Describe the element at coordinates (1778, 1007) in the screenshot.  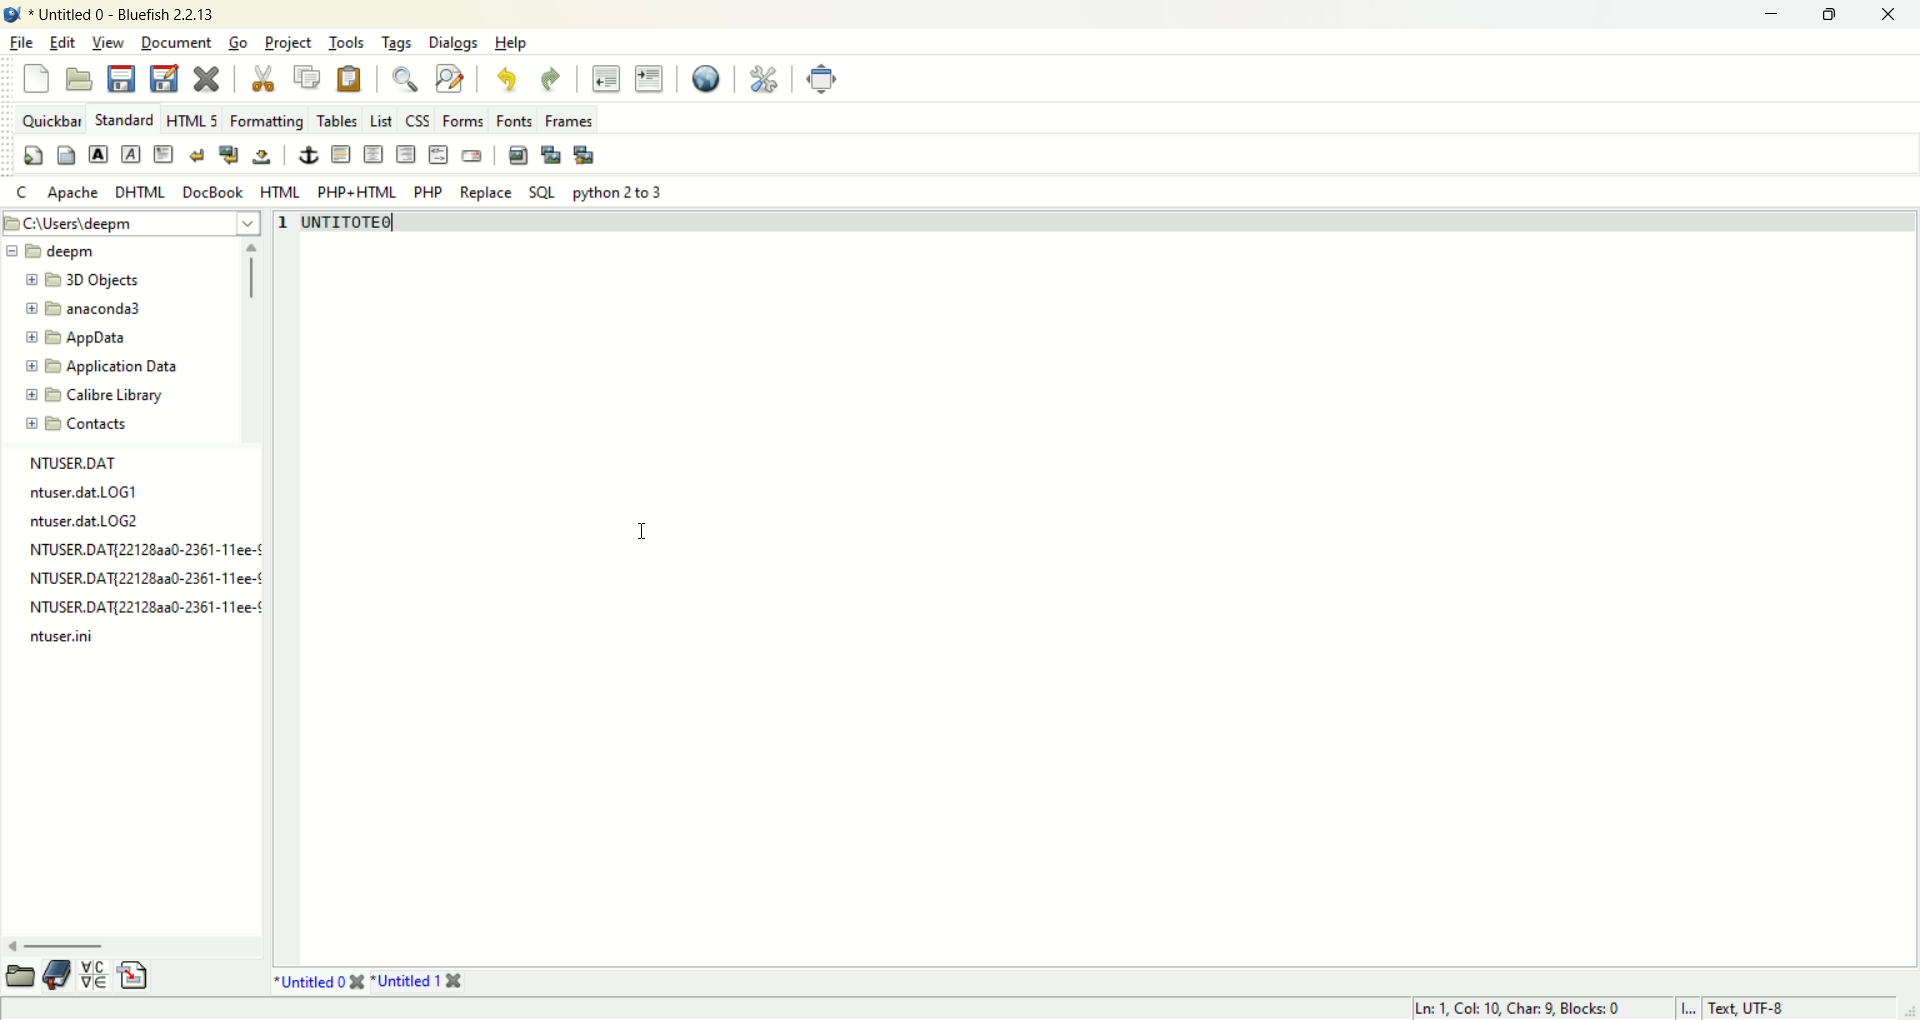
I see `text, UTF-8` at that location.